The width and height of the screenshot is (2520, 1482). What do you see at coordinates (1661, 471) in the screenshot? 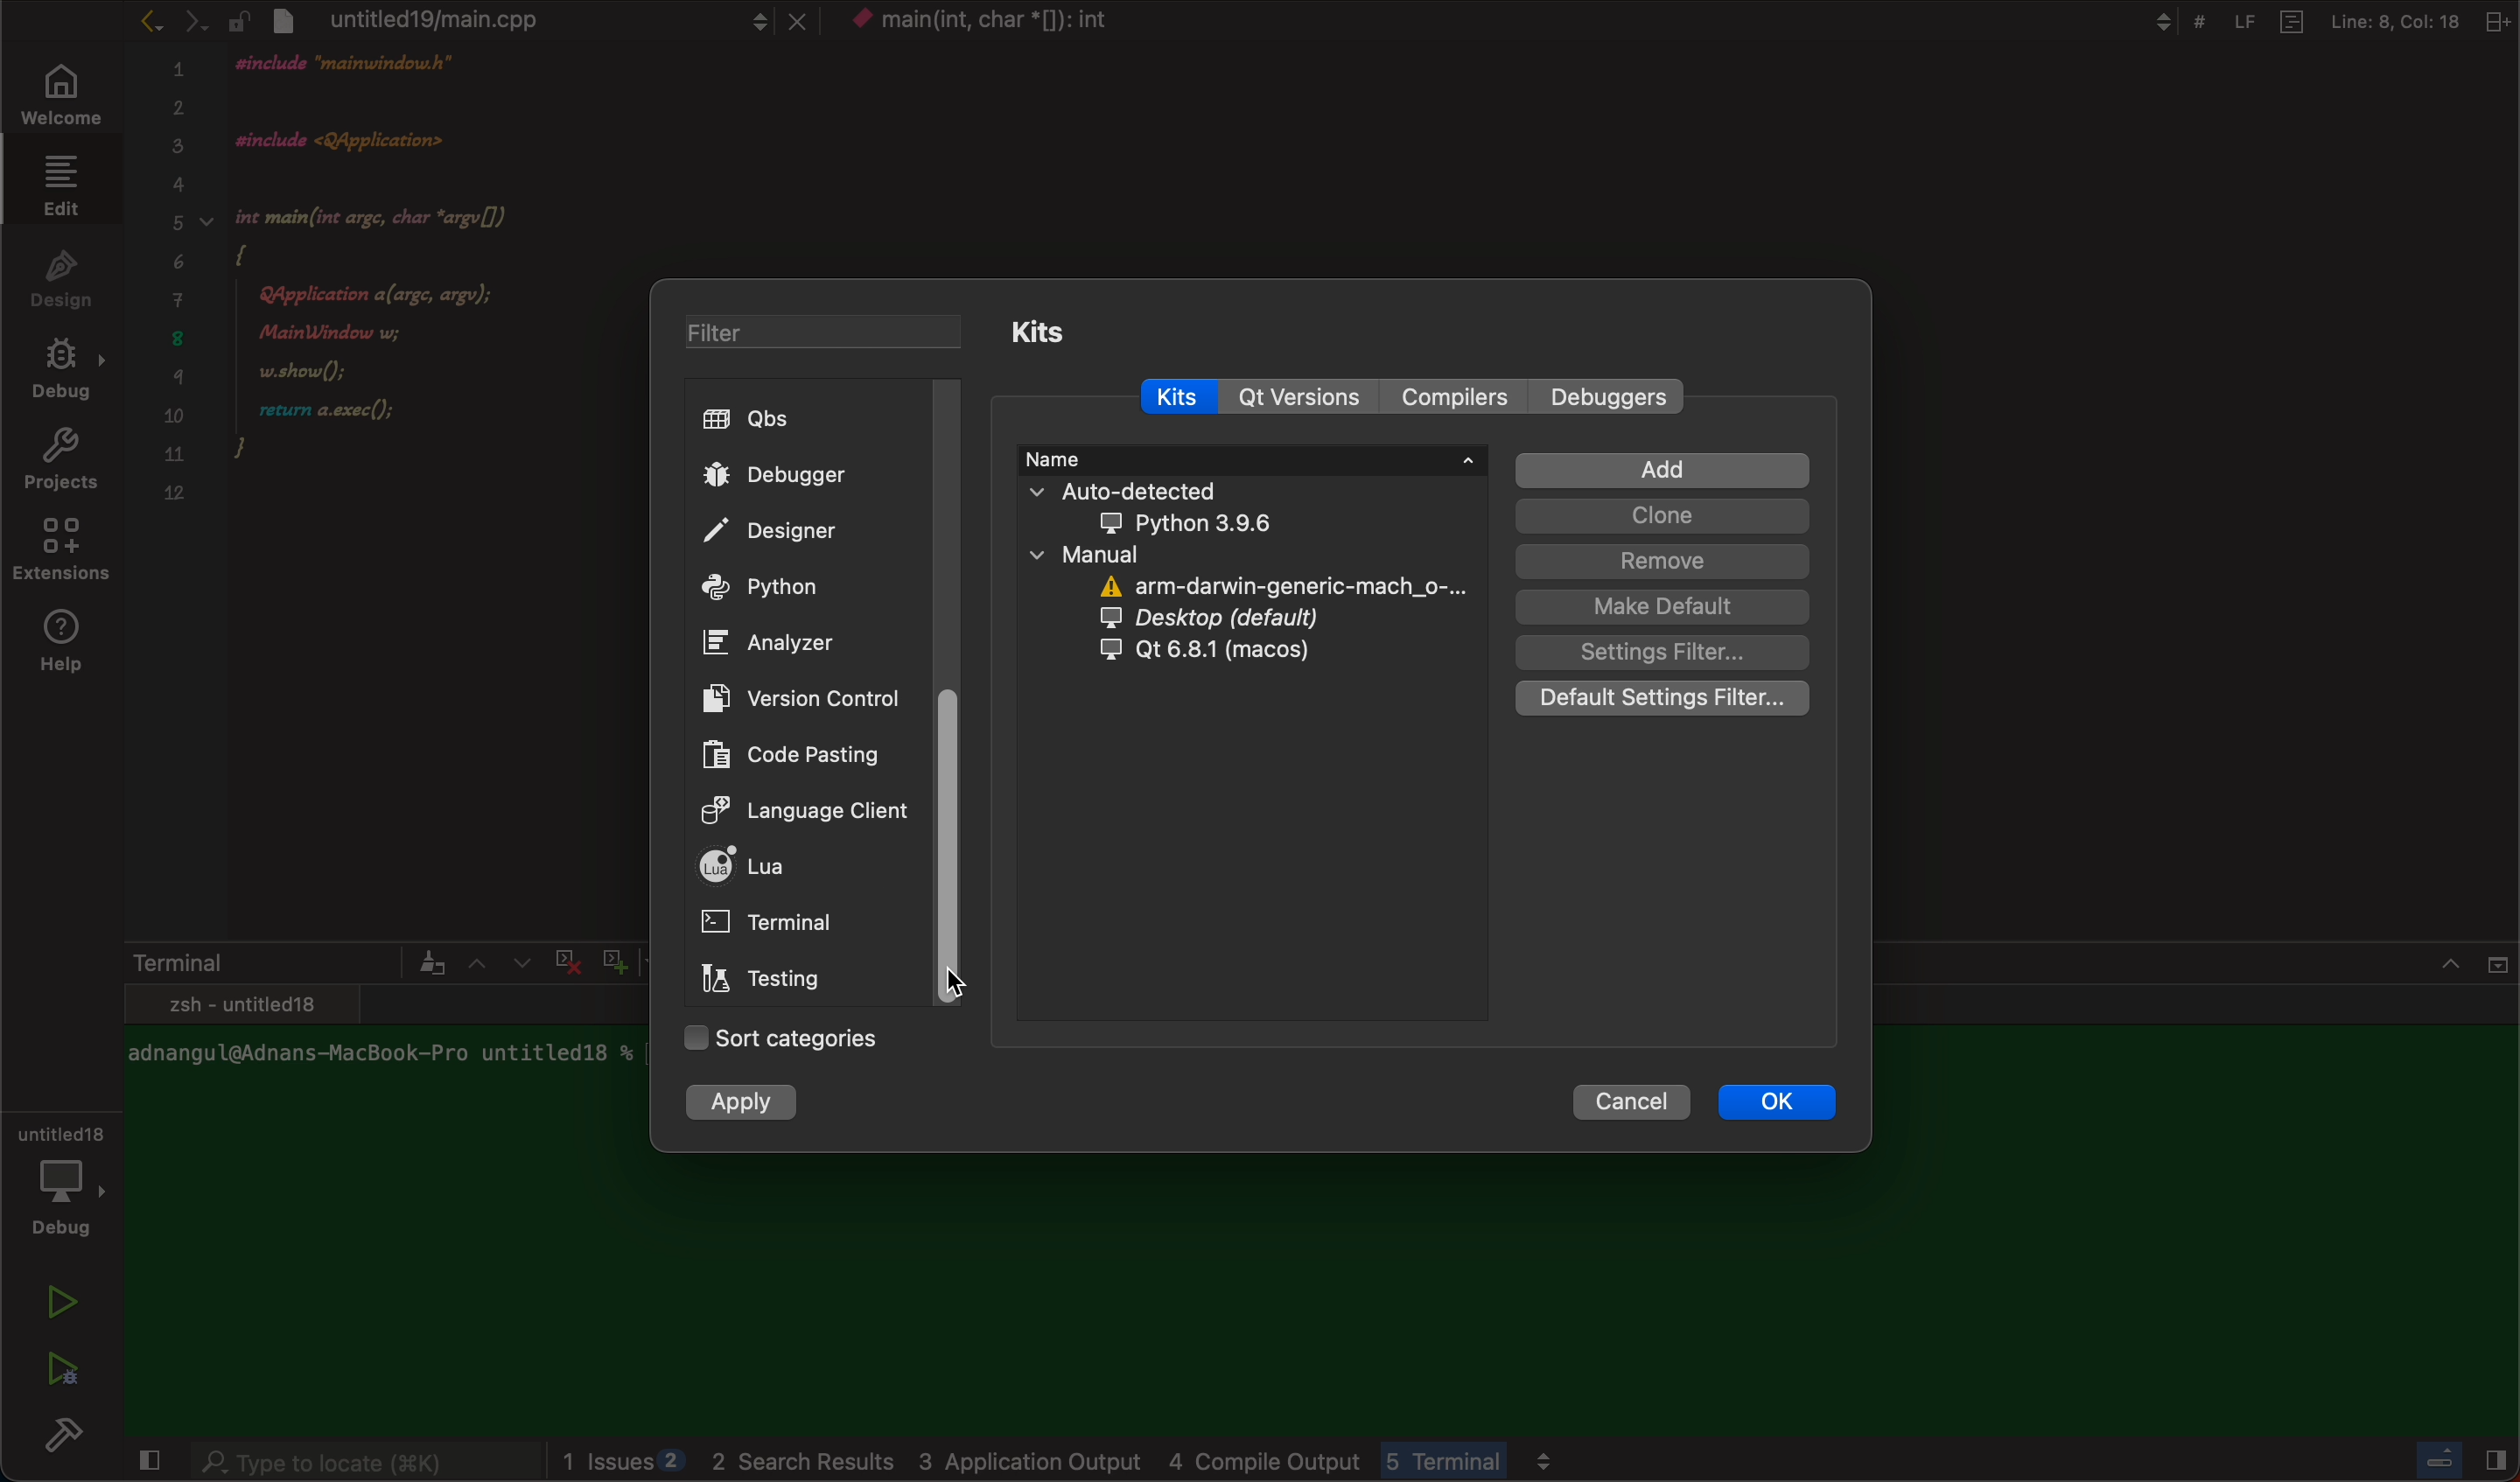
I see `add` at bounding box center [1661, 471].